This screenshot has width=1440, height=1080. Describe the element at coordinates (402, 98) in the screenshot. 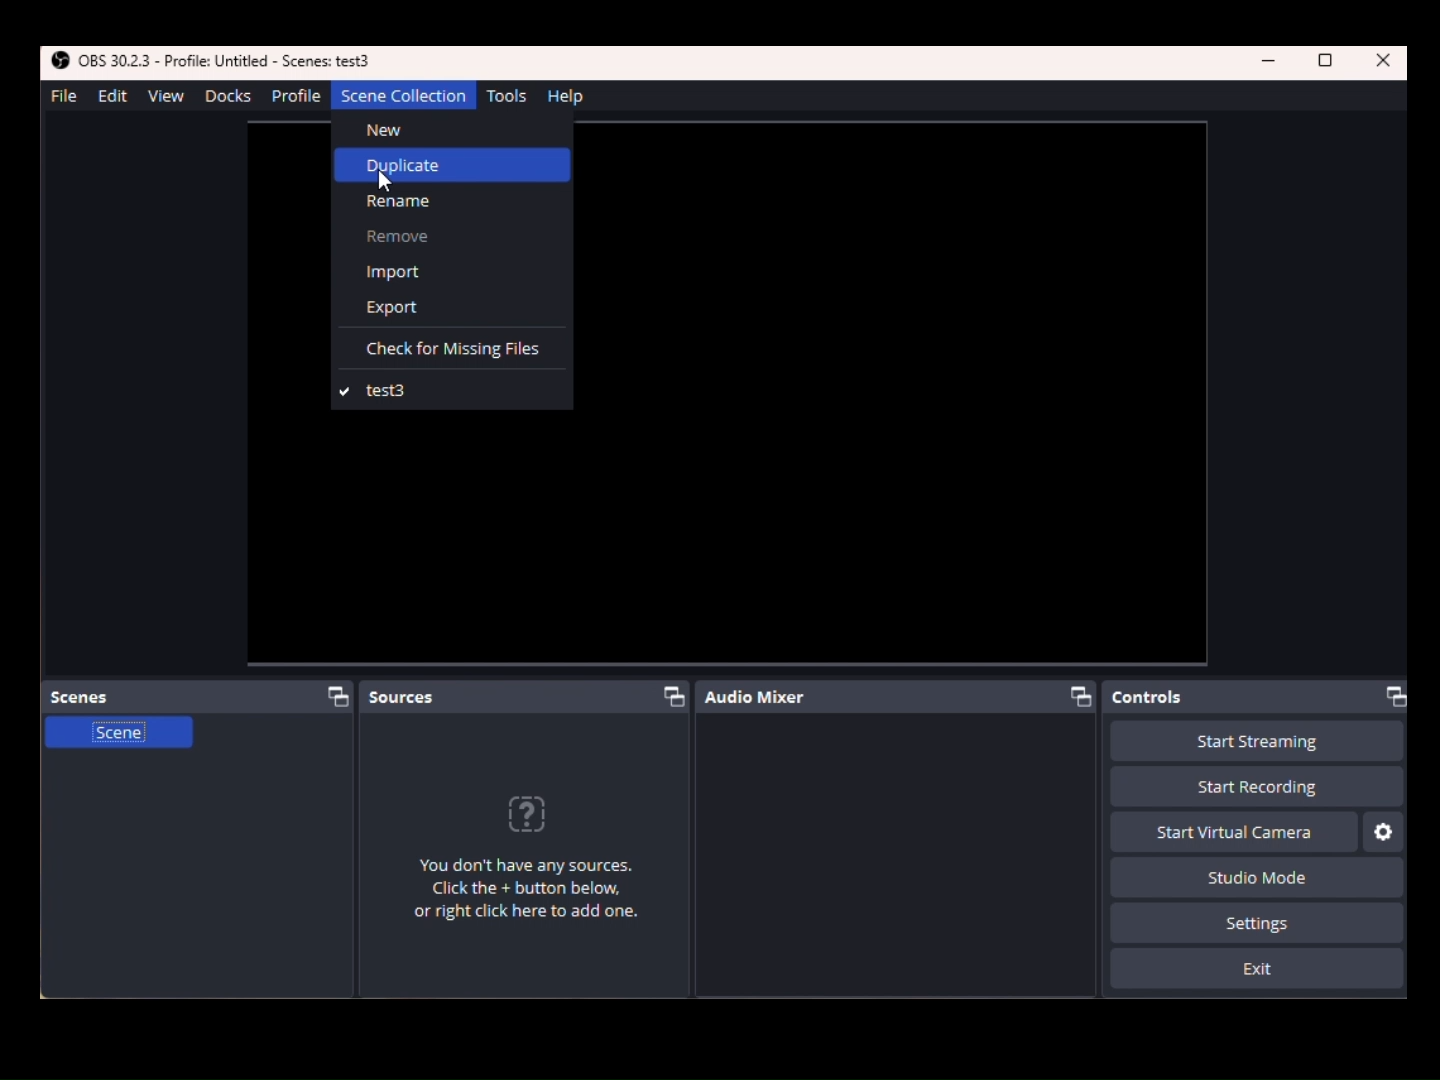

I see `SceneCollection` at that location.